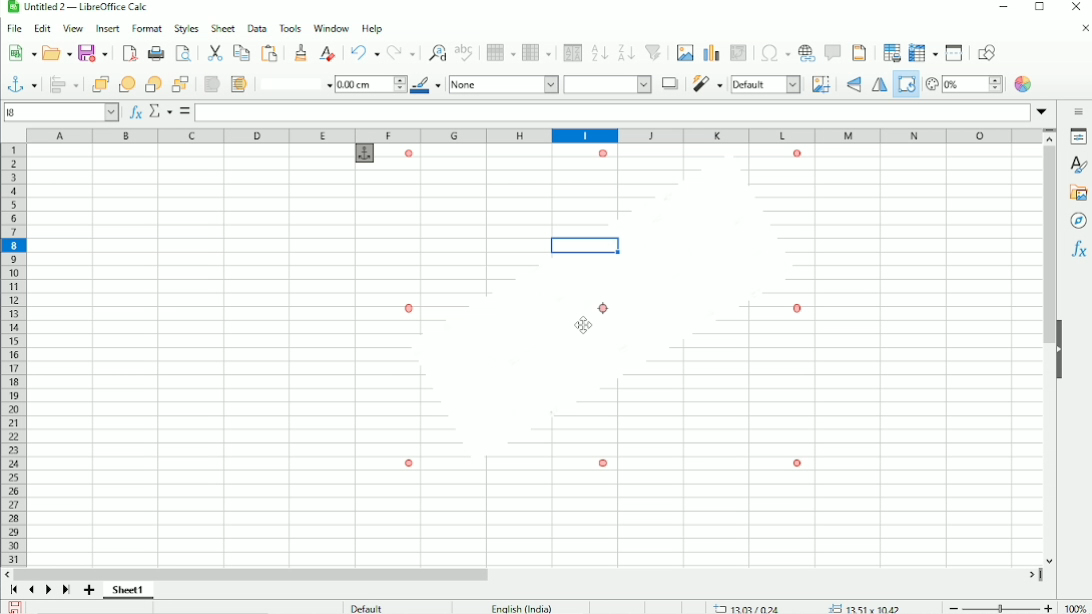 This screenshot has width=1092, height=614. I want to click on View, so click(72, 28).